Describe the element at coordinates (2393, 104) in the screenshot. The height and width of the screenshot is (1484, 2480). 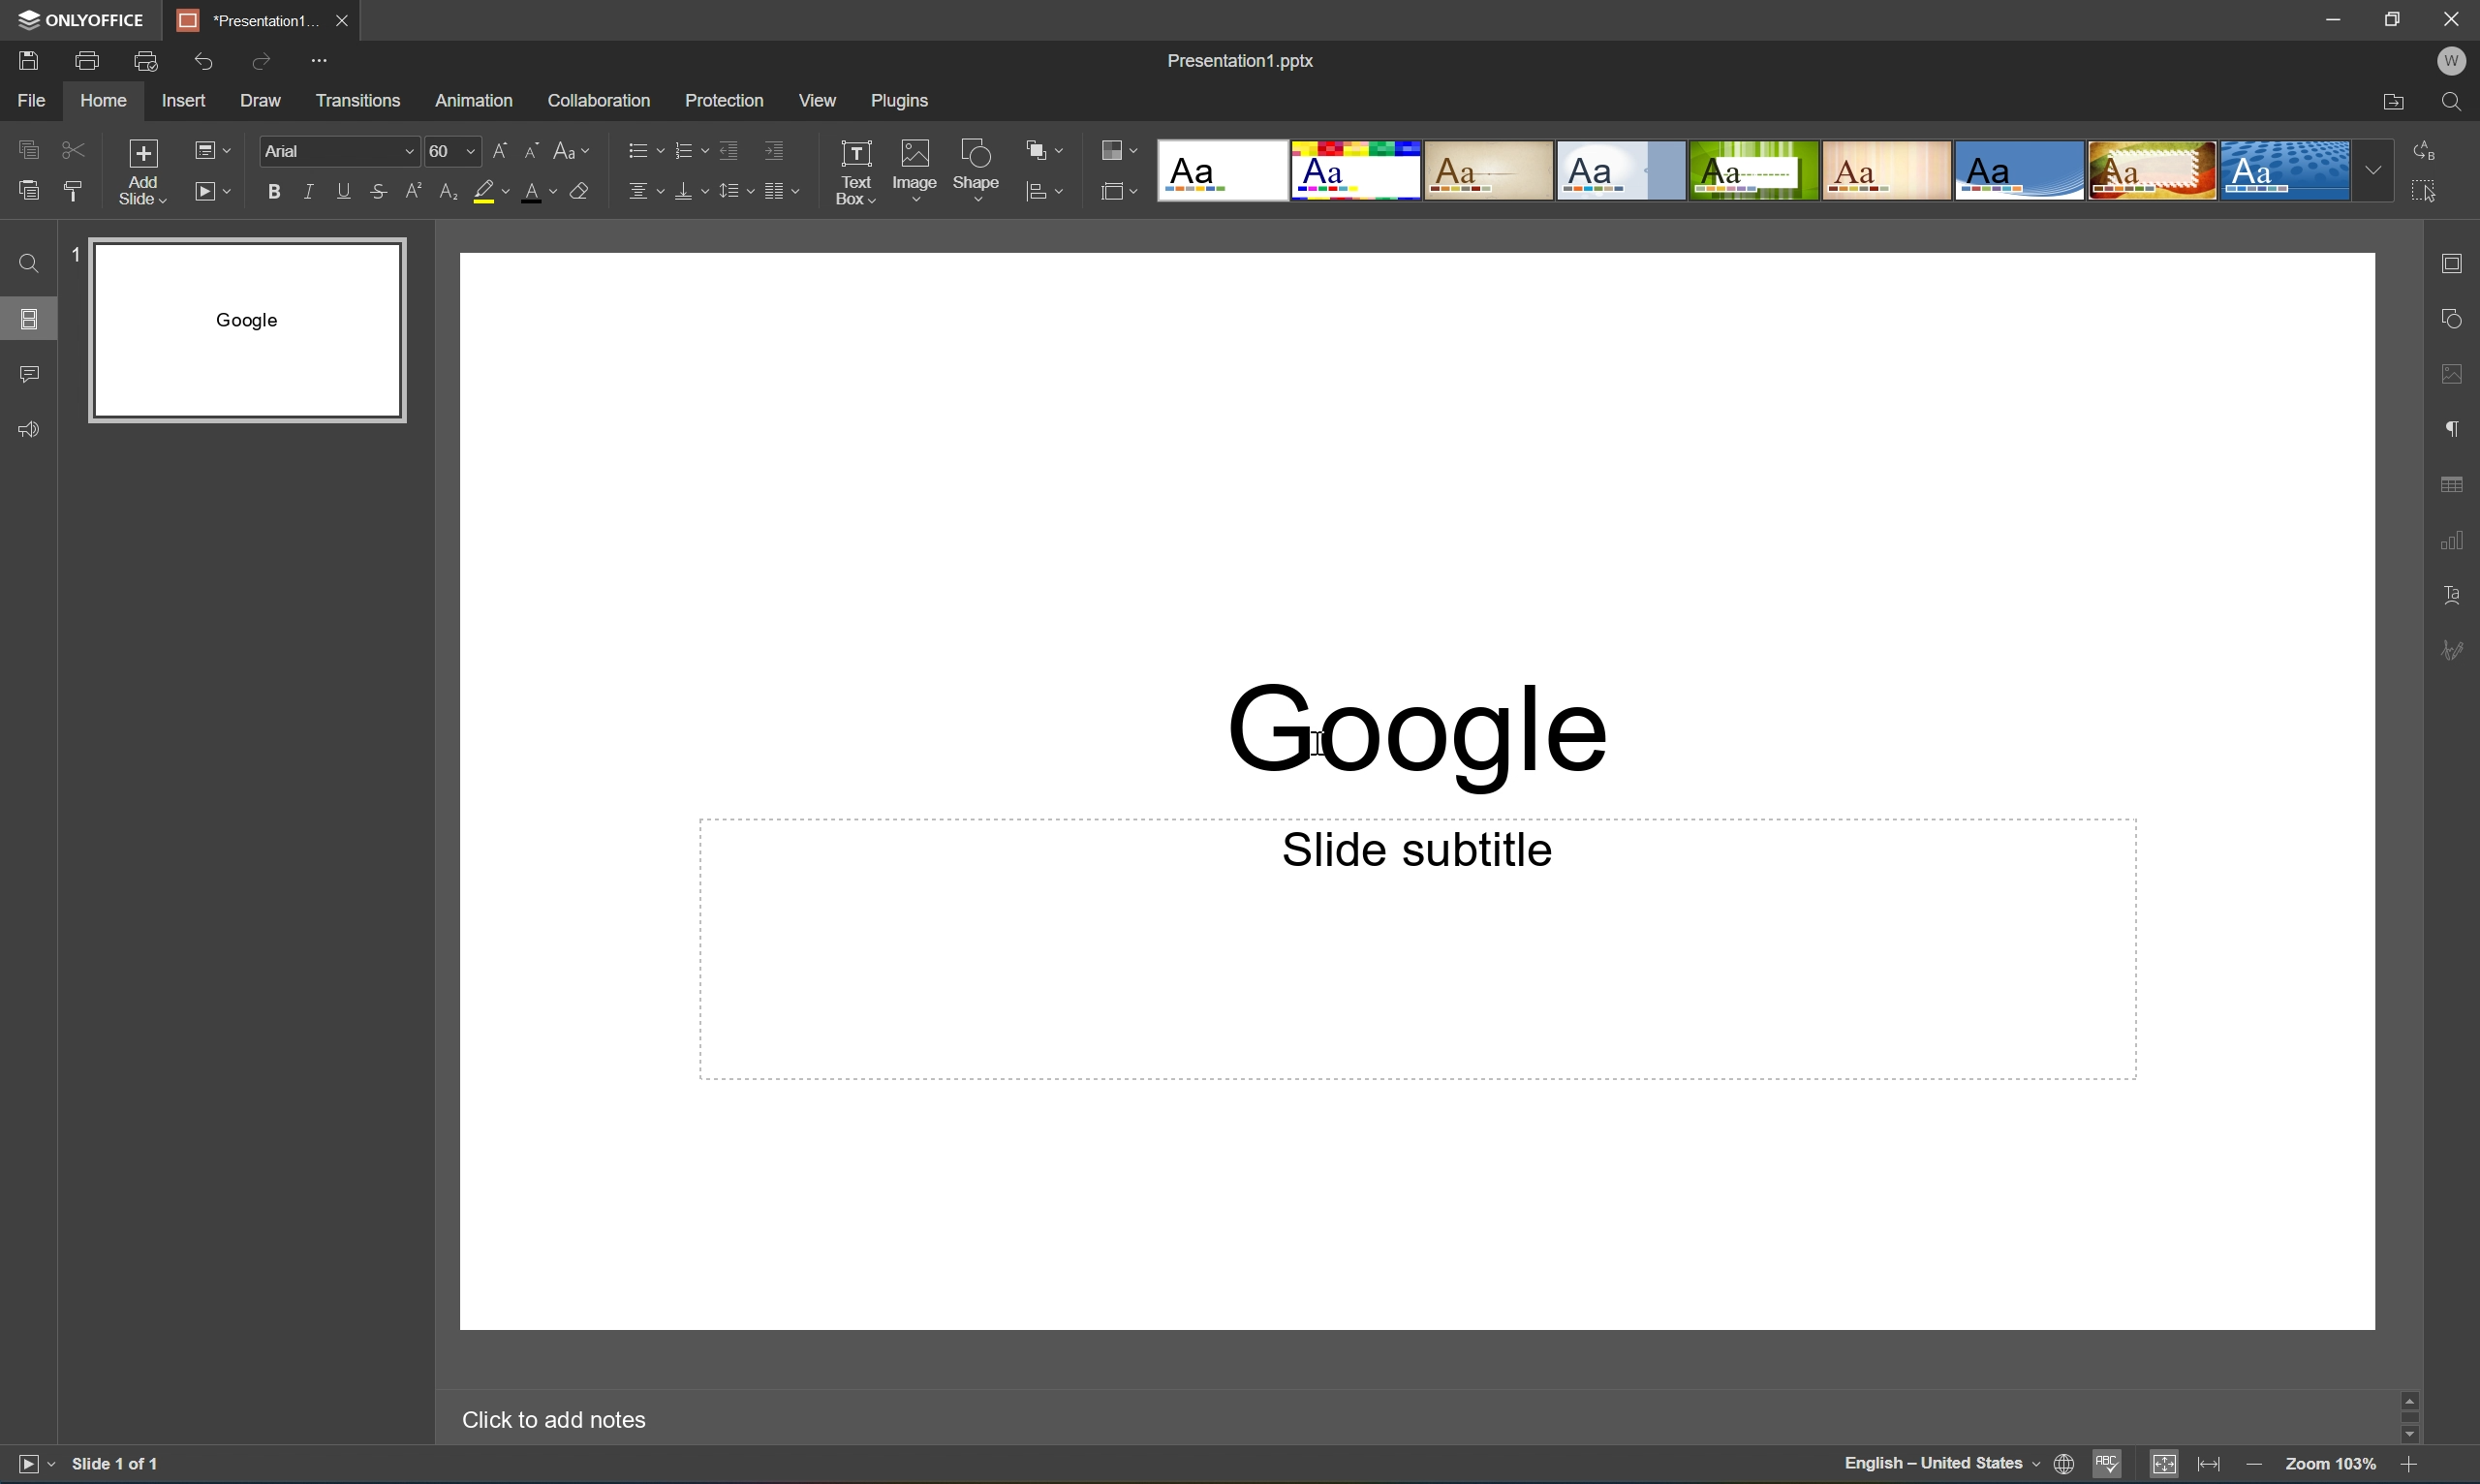
I see `Open file location` at that location.